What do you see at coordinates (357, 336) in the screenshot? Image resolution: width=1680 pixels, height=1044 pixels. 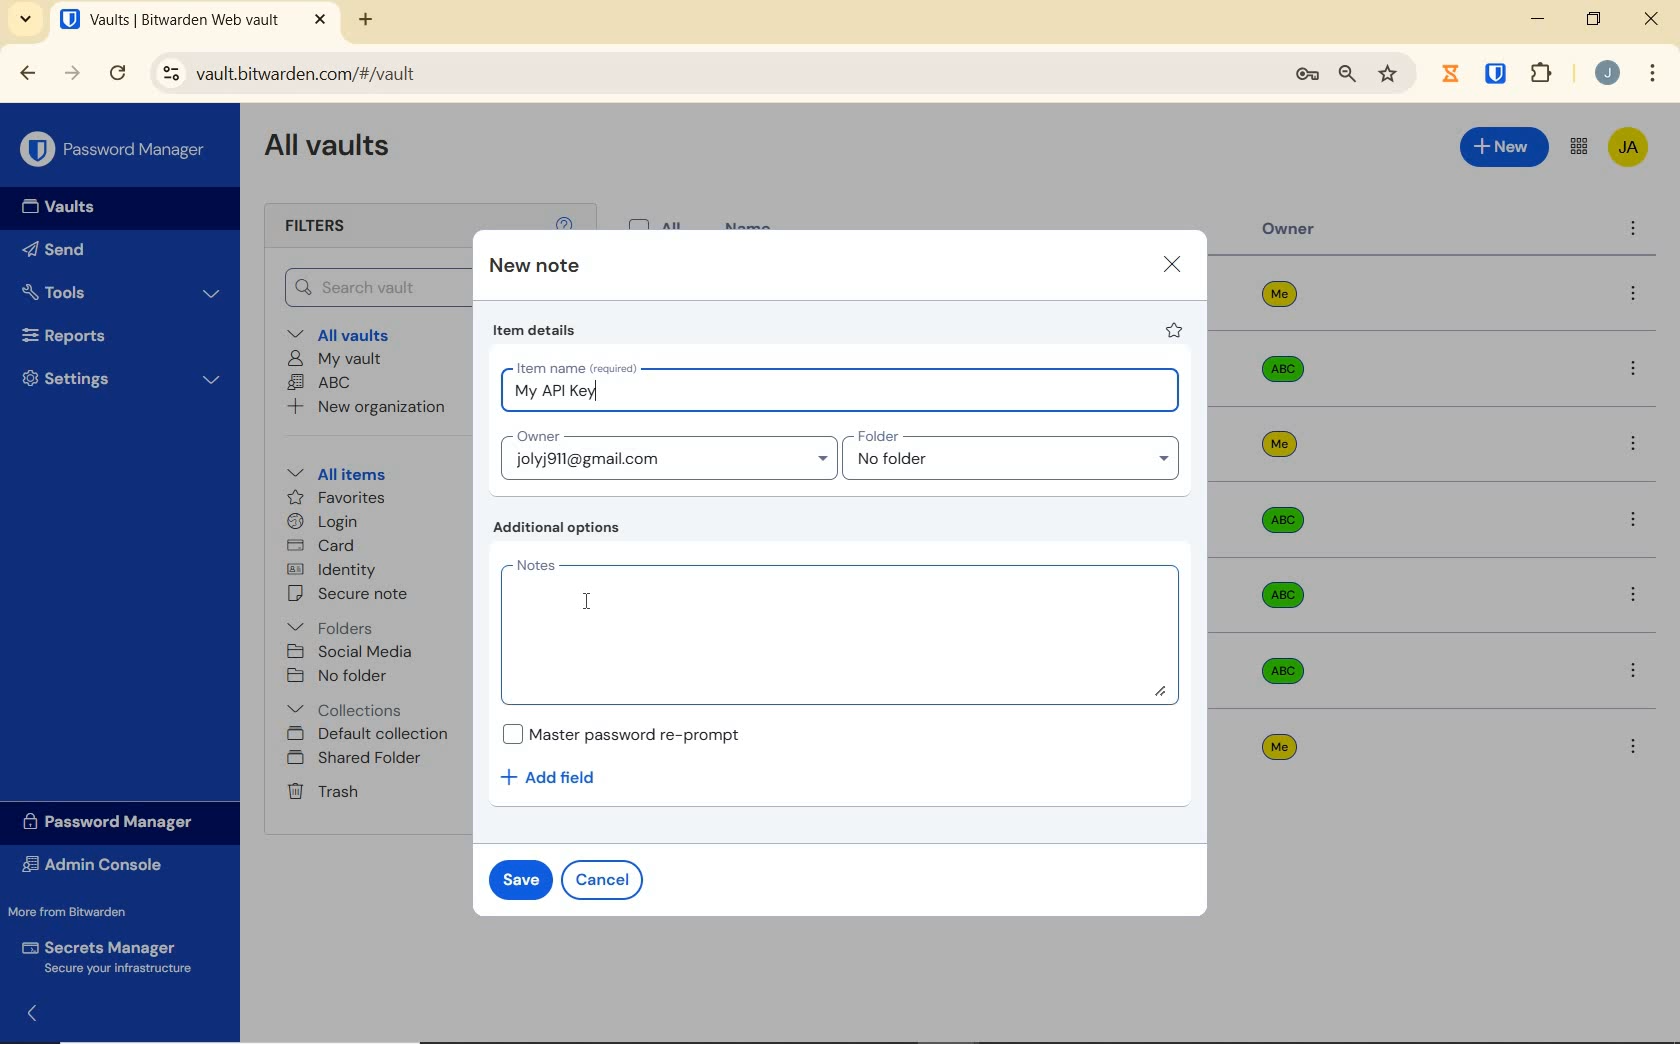 I see `All vaults` at bounding box center [357, 336].